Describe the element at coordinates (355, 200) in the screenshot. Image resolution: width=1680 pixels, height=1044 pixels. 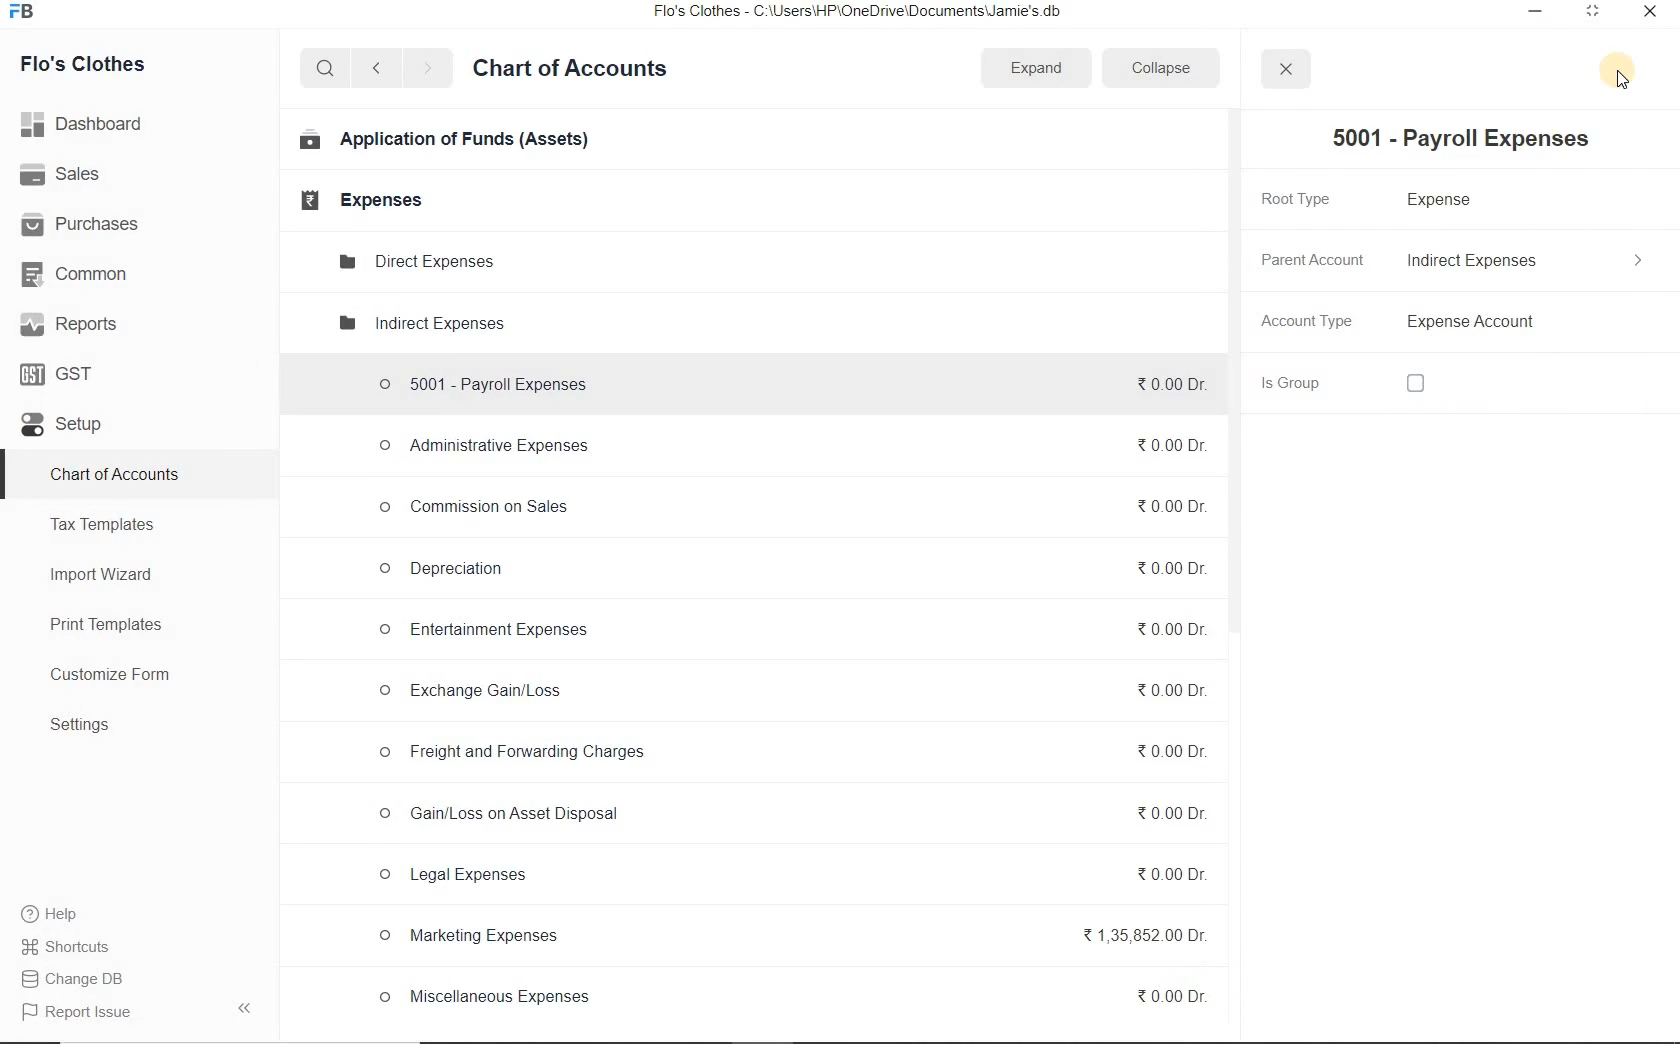
I see `Expenses` at that location.